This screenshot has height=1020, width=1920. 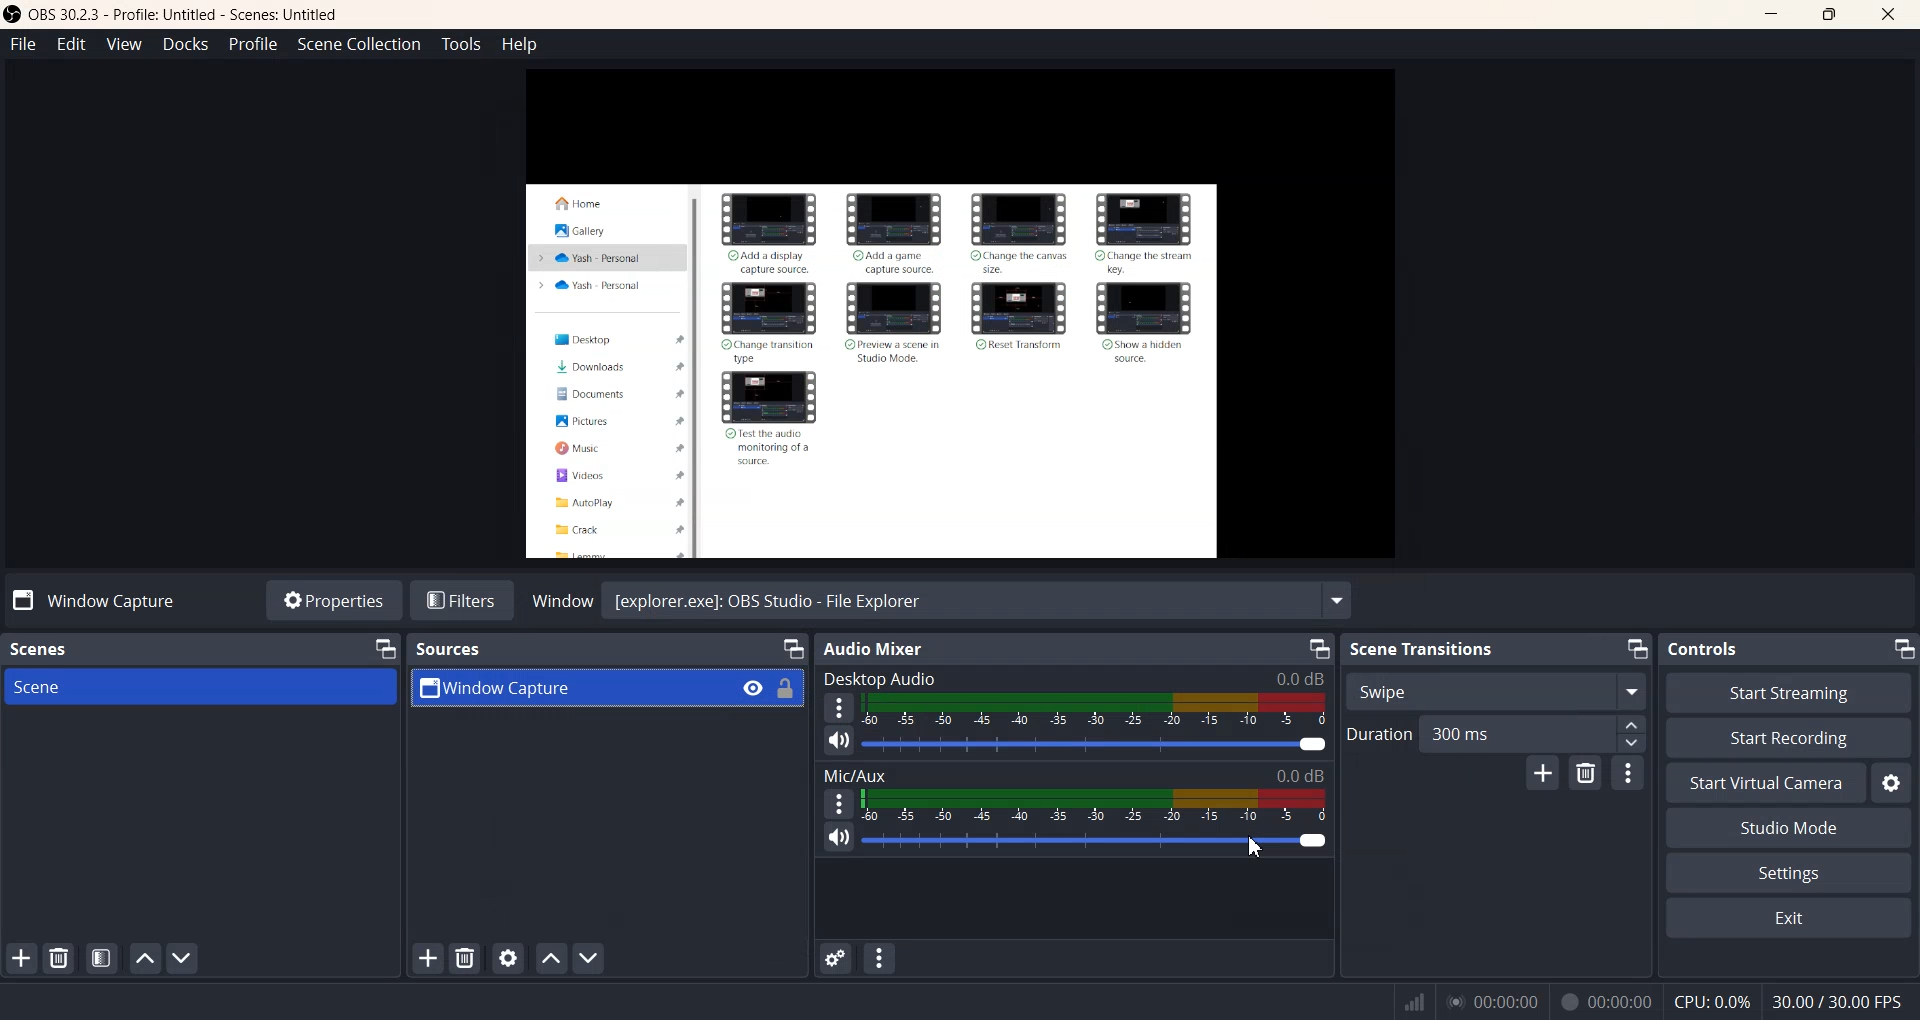 I want to click on Add Scene, so click(x=20, y=958).